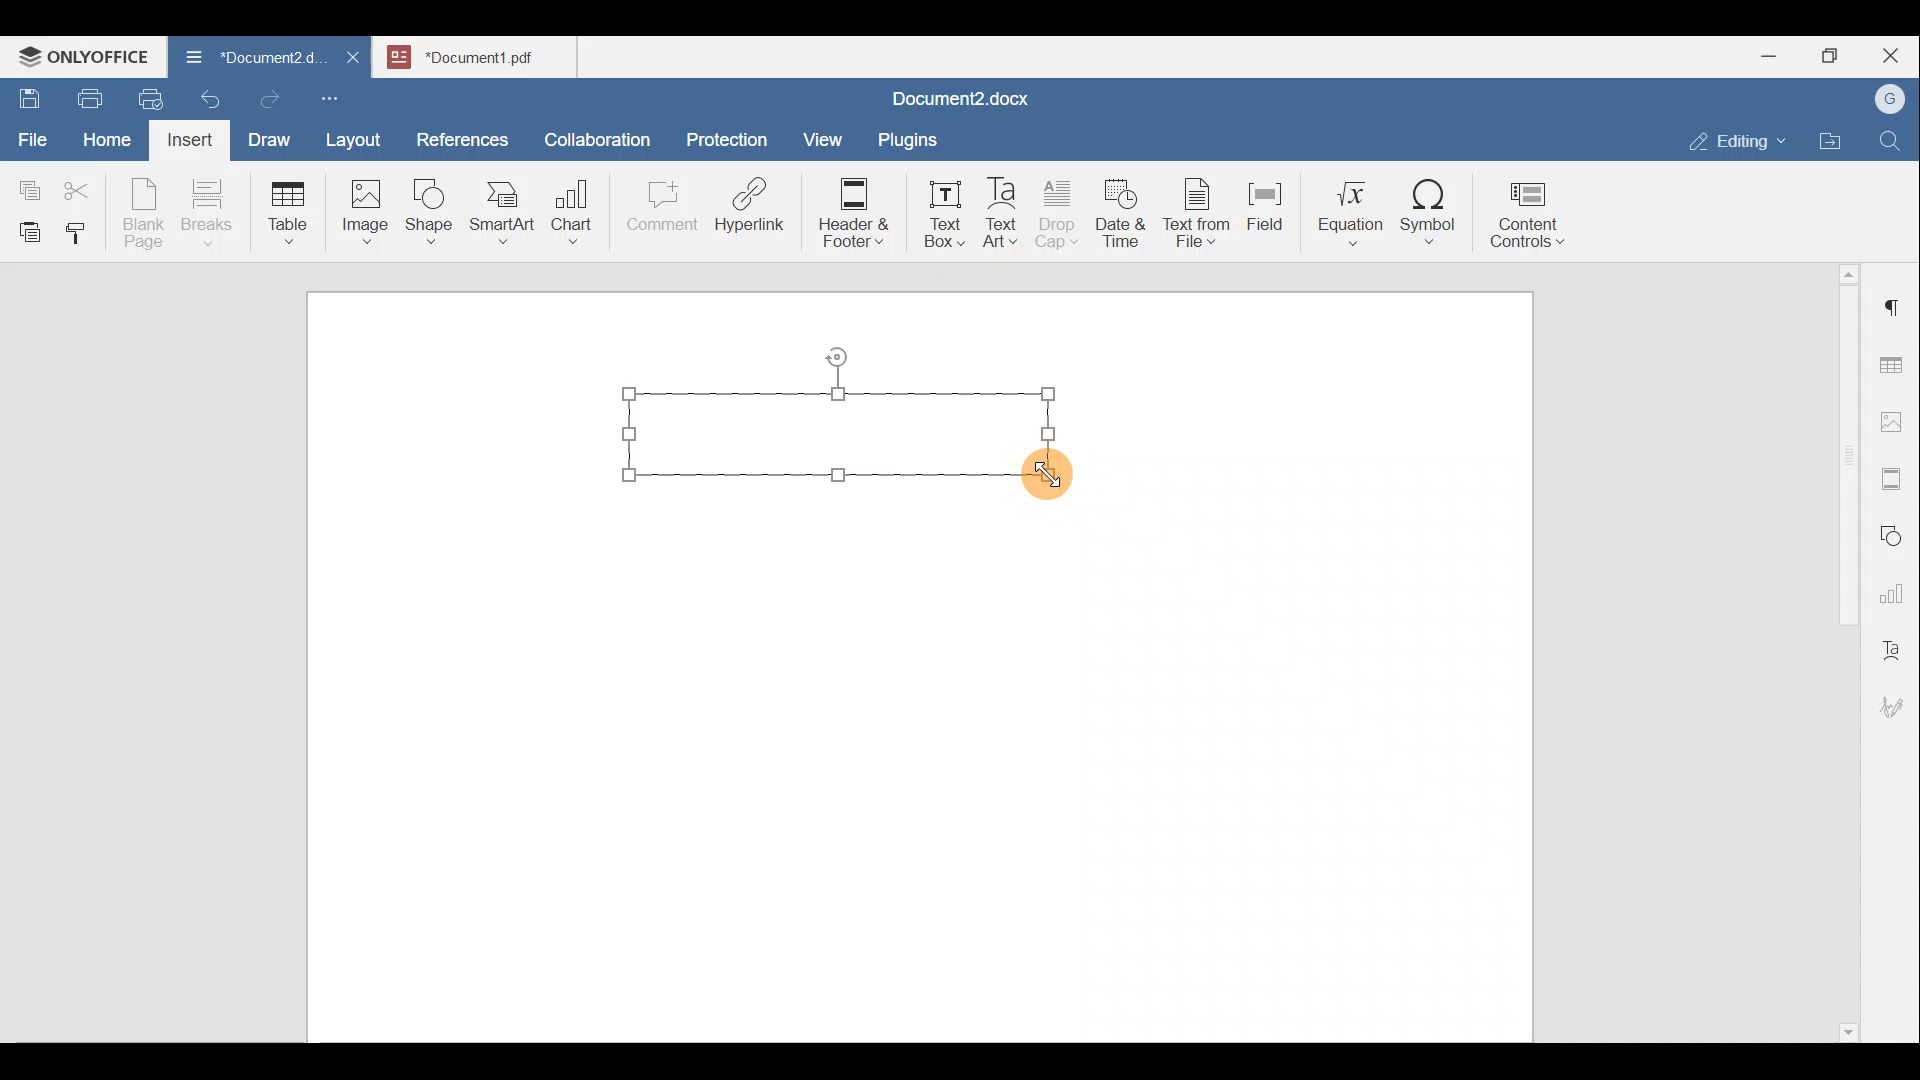 This screenshot has height=1080, width=1920. What do you see at coordinates (594, 129) in the screenshot?
I see `Collaboration` at bounding box center [594, 129].